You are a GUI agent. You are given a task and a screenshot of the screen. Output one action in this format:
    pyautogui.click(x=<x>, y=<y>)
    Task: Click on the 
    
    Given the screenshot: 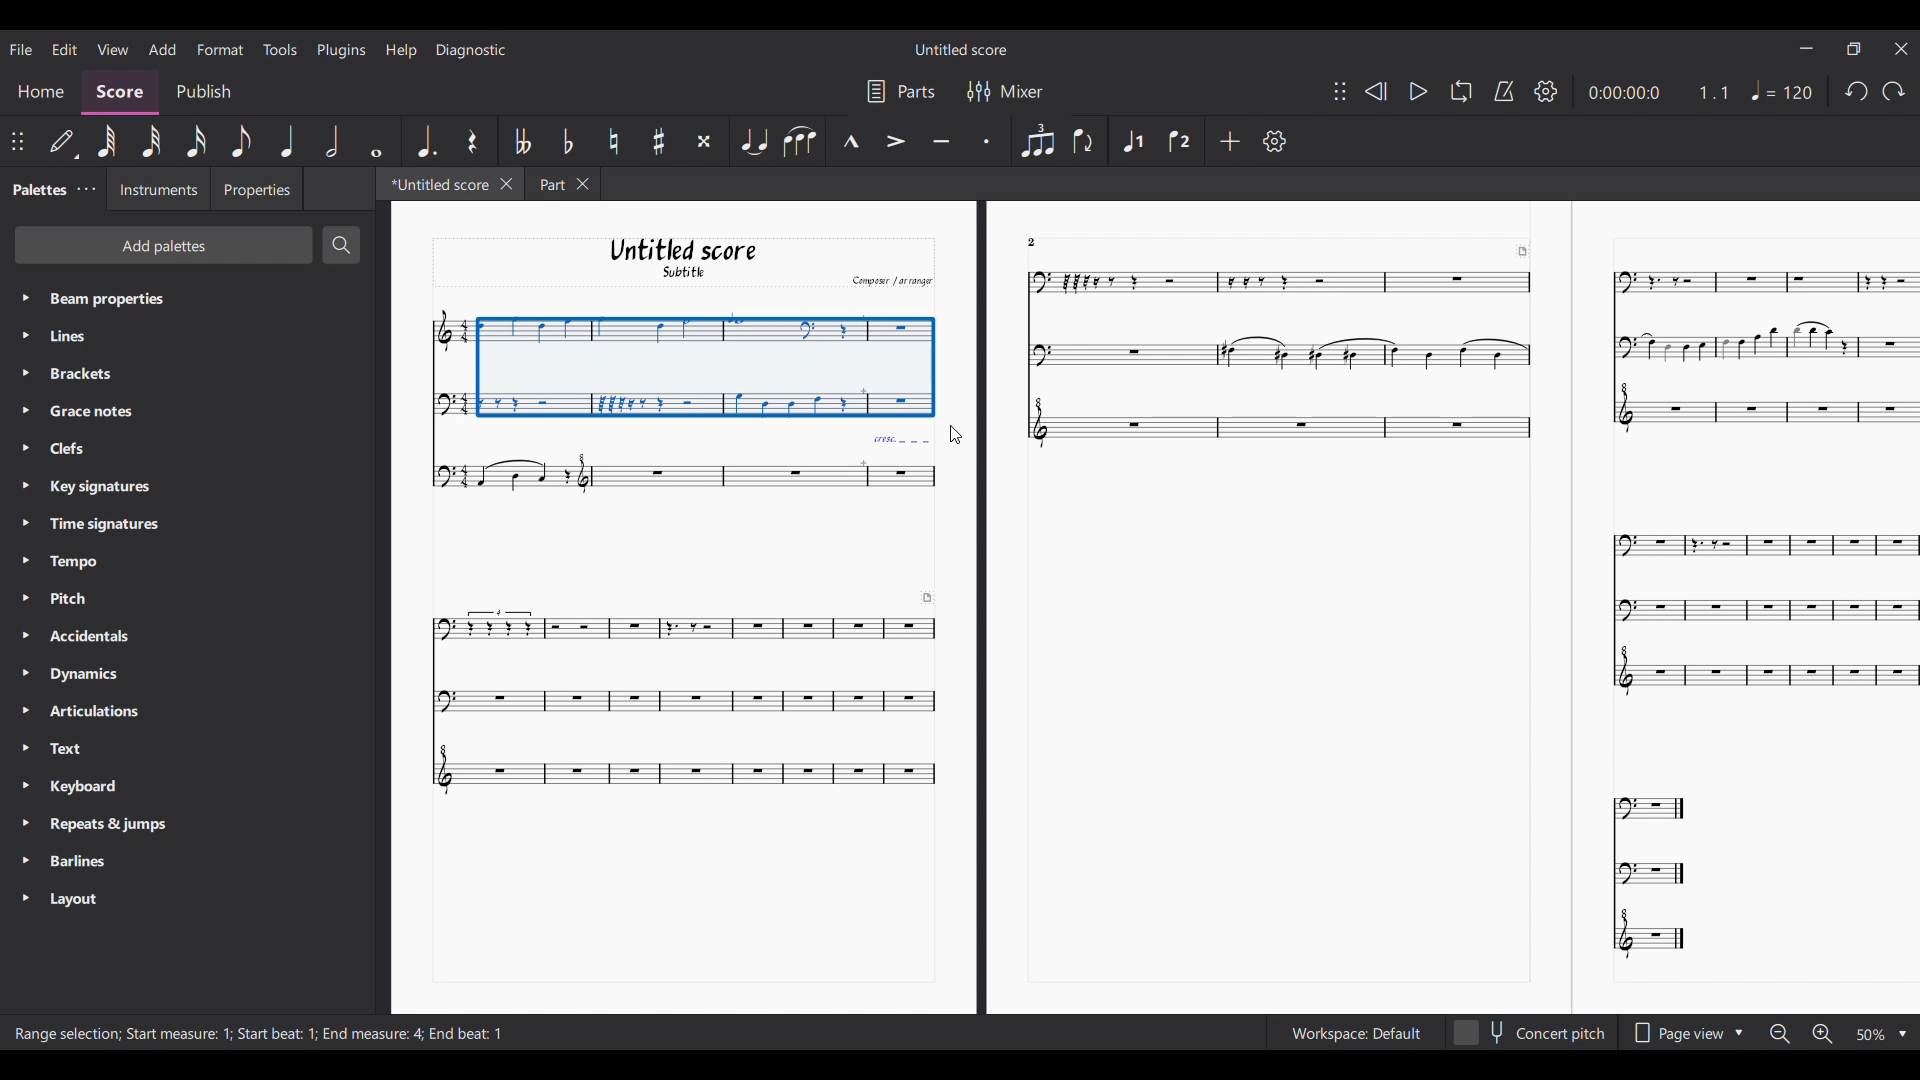 What is the action you would take?
    pyautogui.click(x=28, y=564)
    